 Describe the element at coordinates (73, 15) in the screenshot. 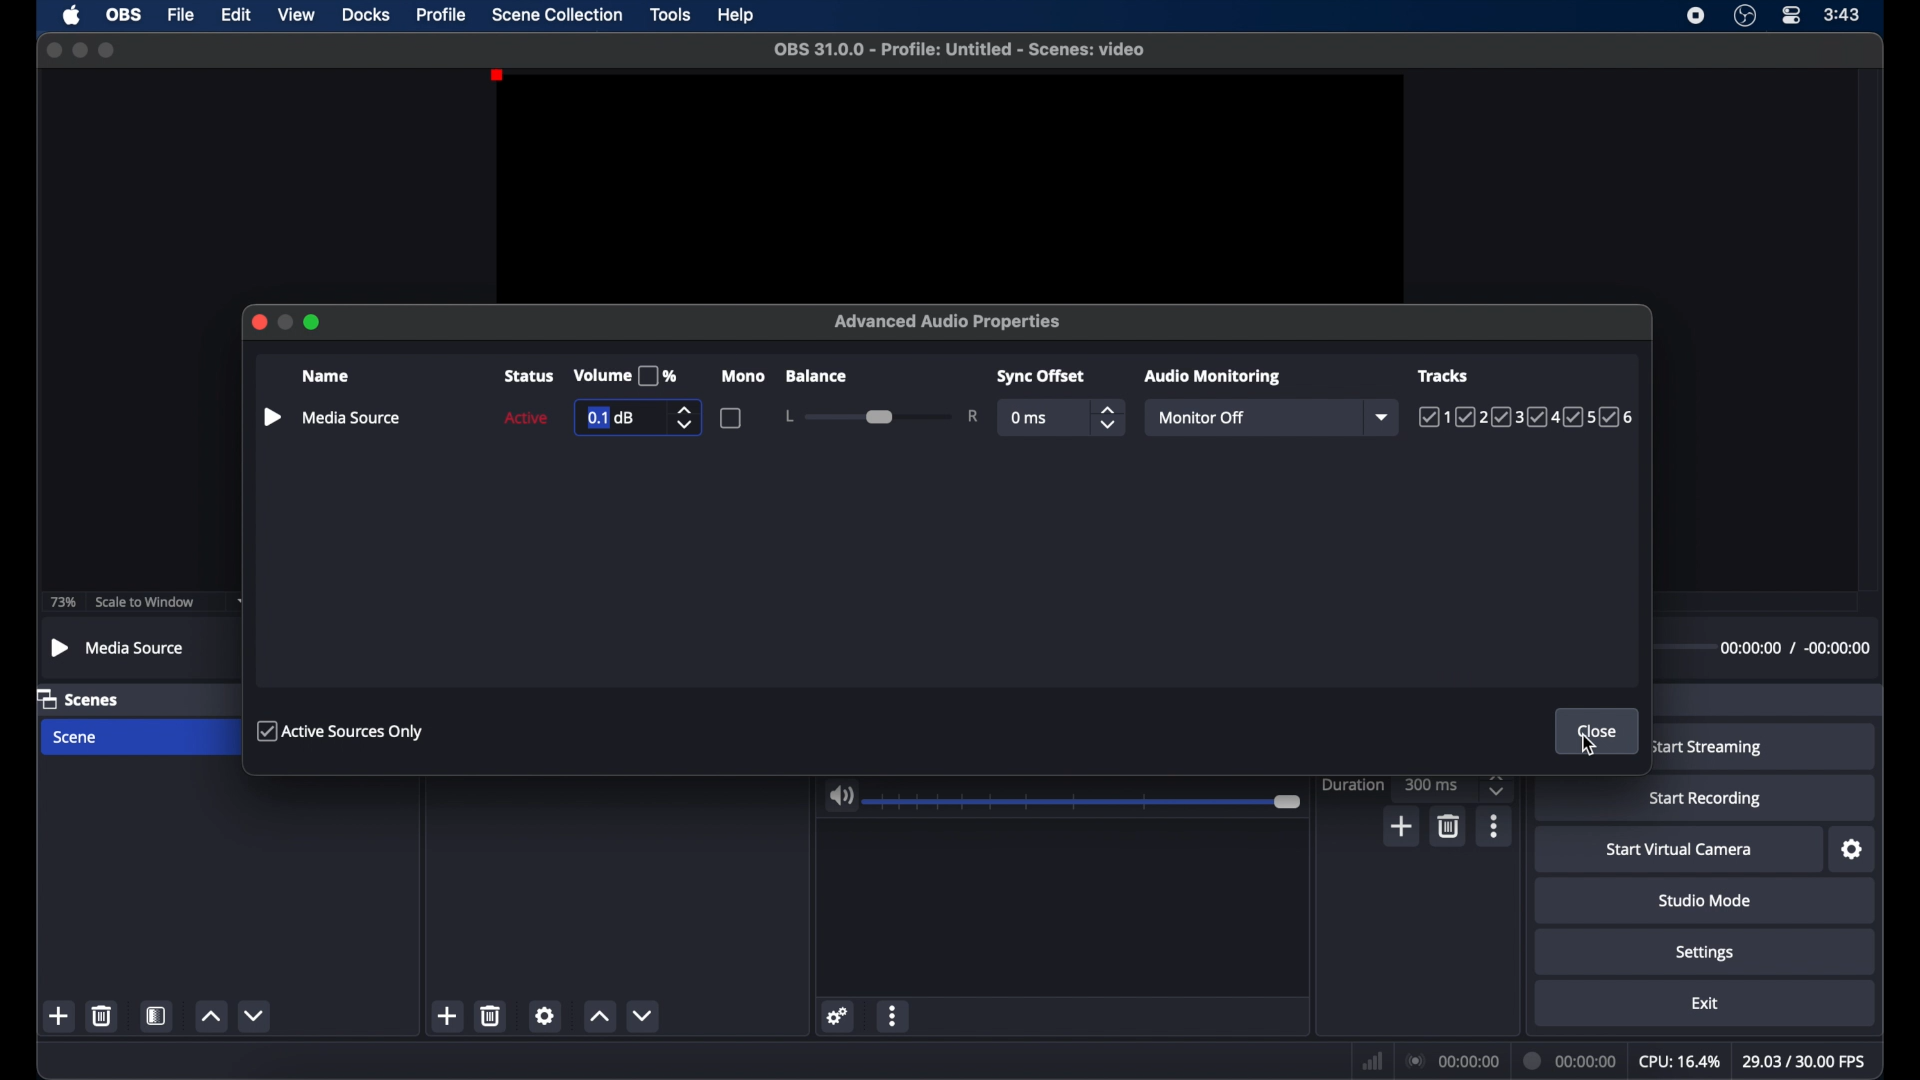

I see `apple icon` at that location.